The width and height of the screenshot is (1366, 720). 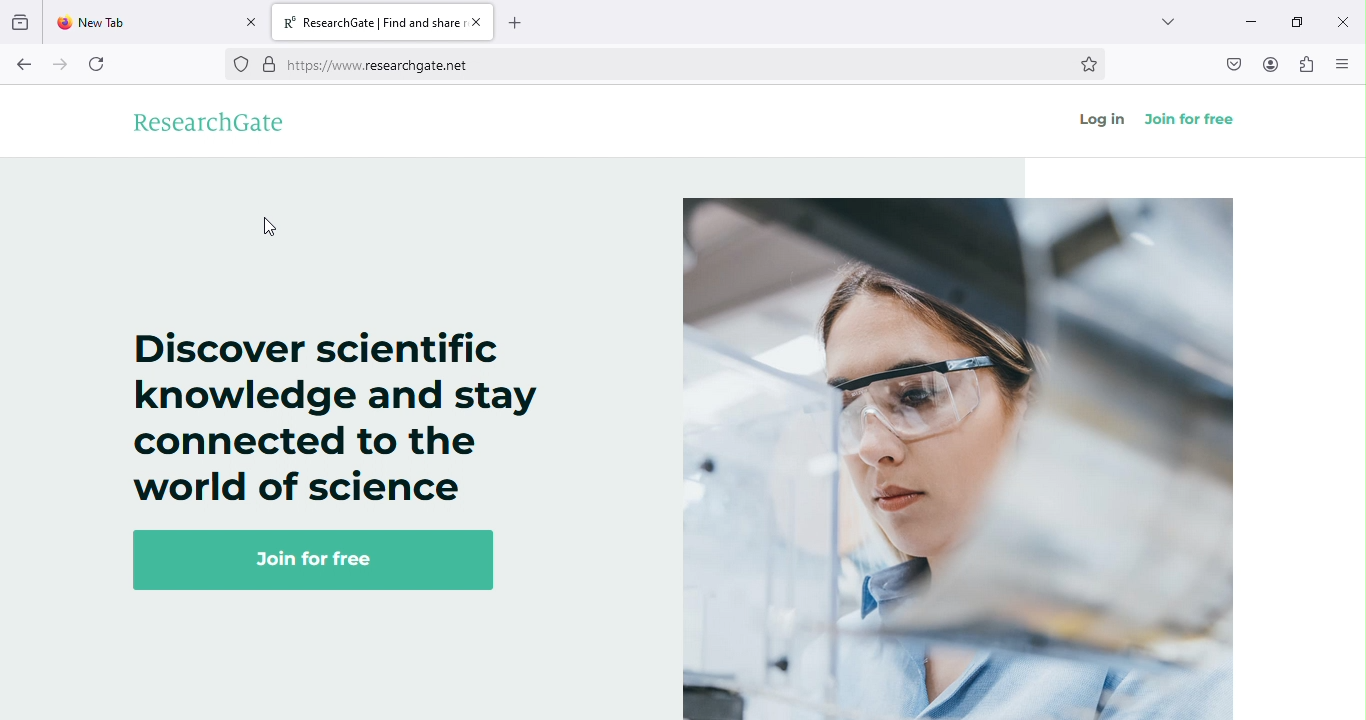 What do you see at coordinates (955, 451) in the screenshot?
I see `image on researchgate` at bounding box center [955, 451].